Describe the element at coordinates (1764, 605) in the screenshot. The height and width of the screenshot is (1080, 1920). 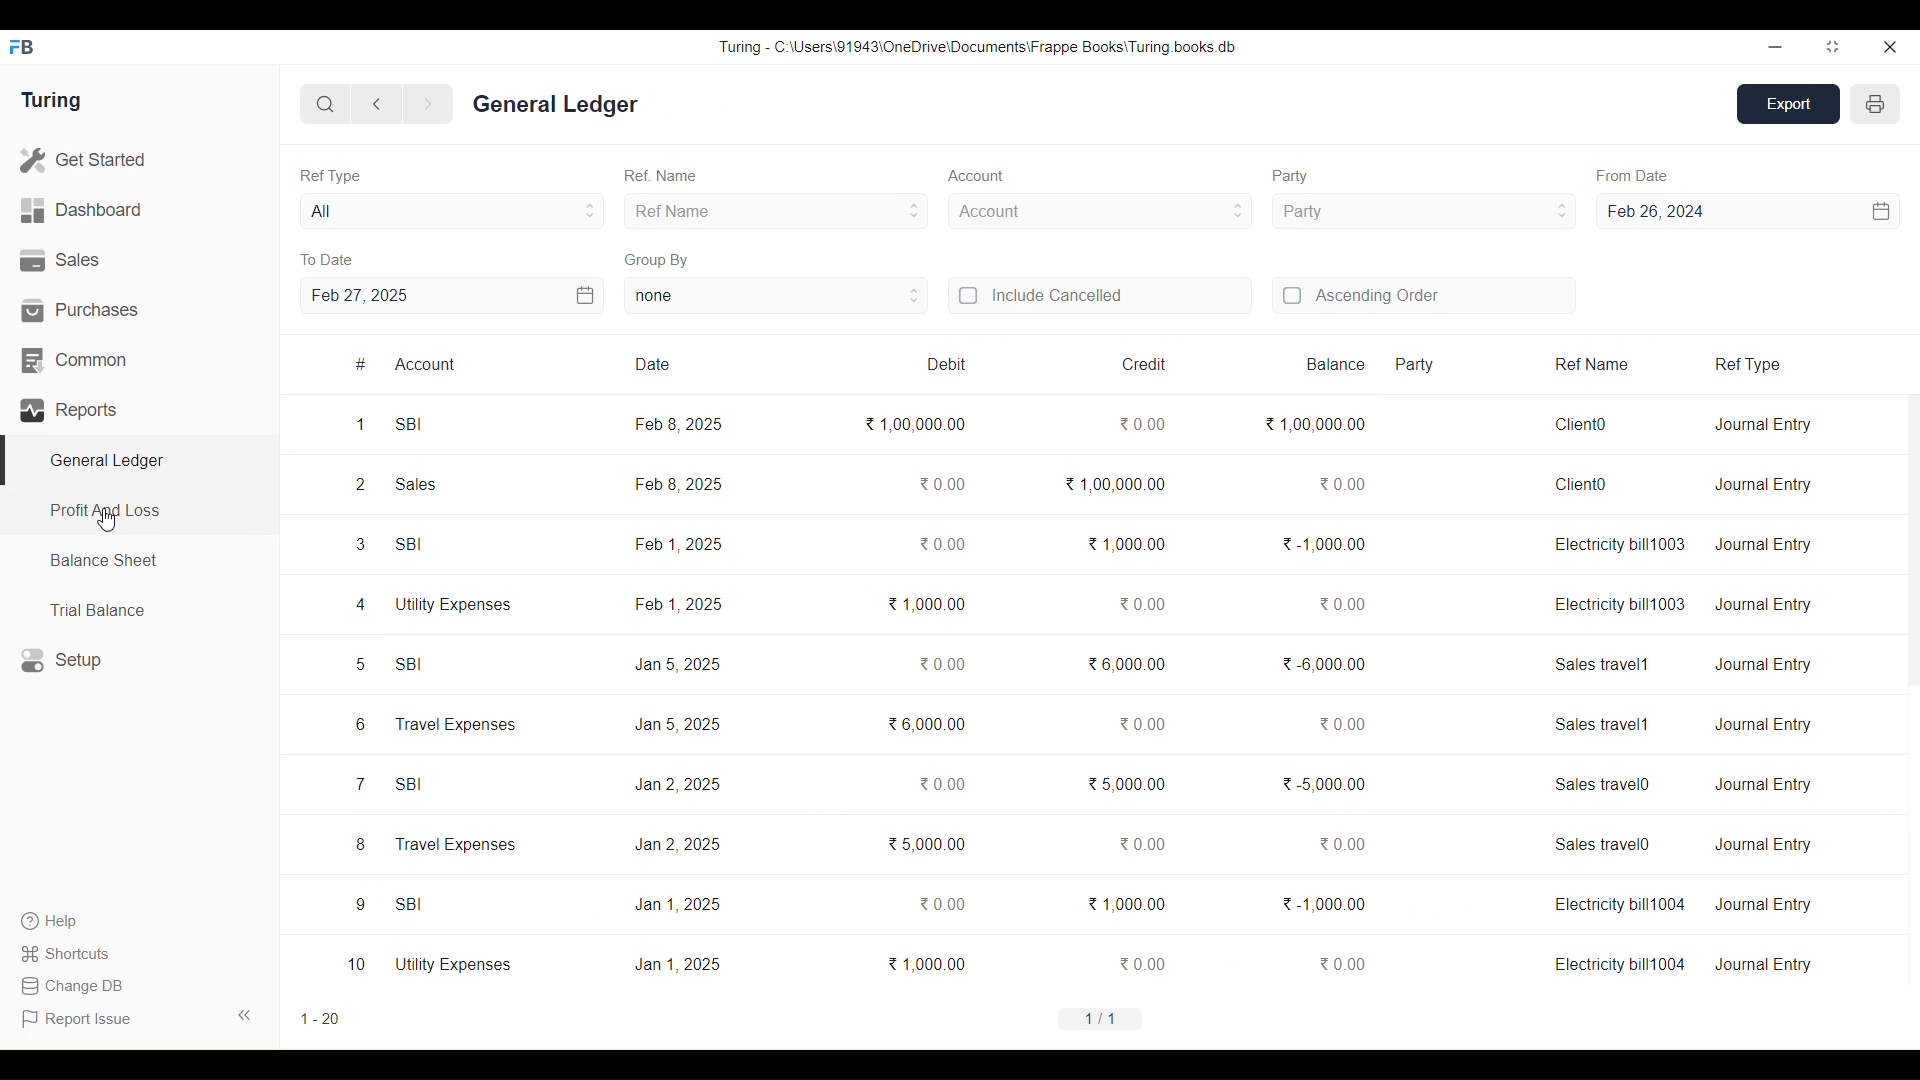
I see `Journal Entry` at that location.